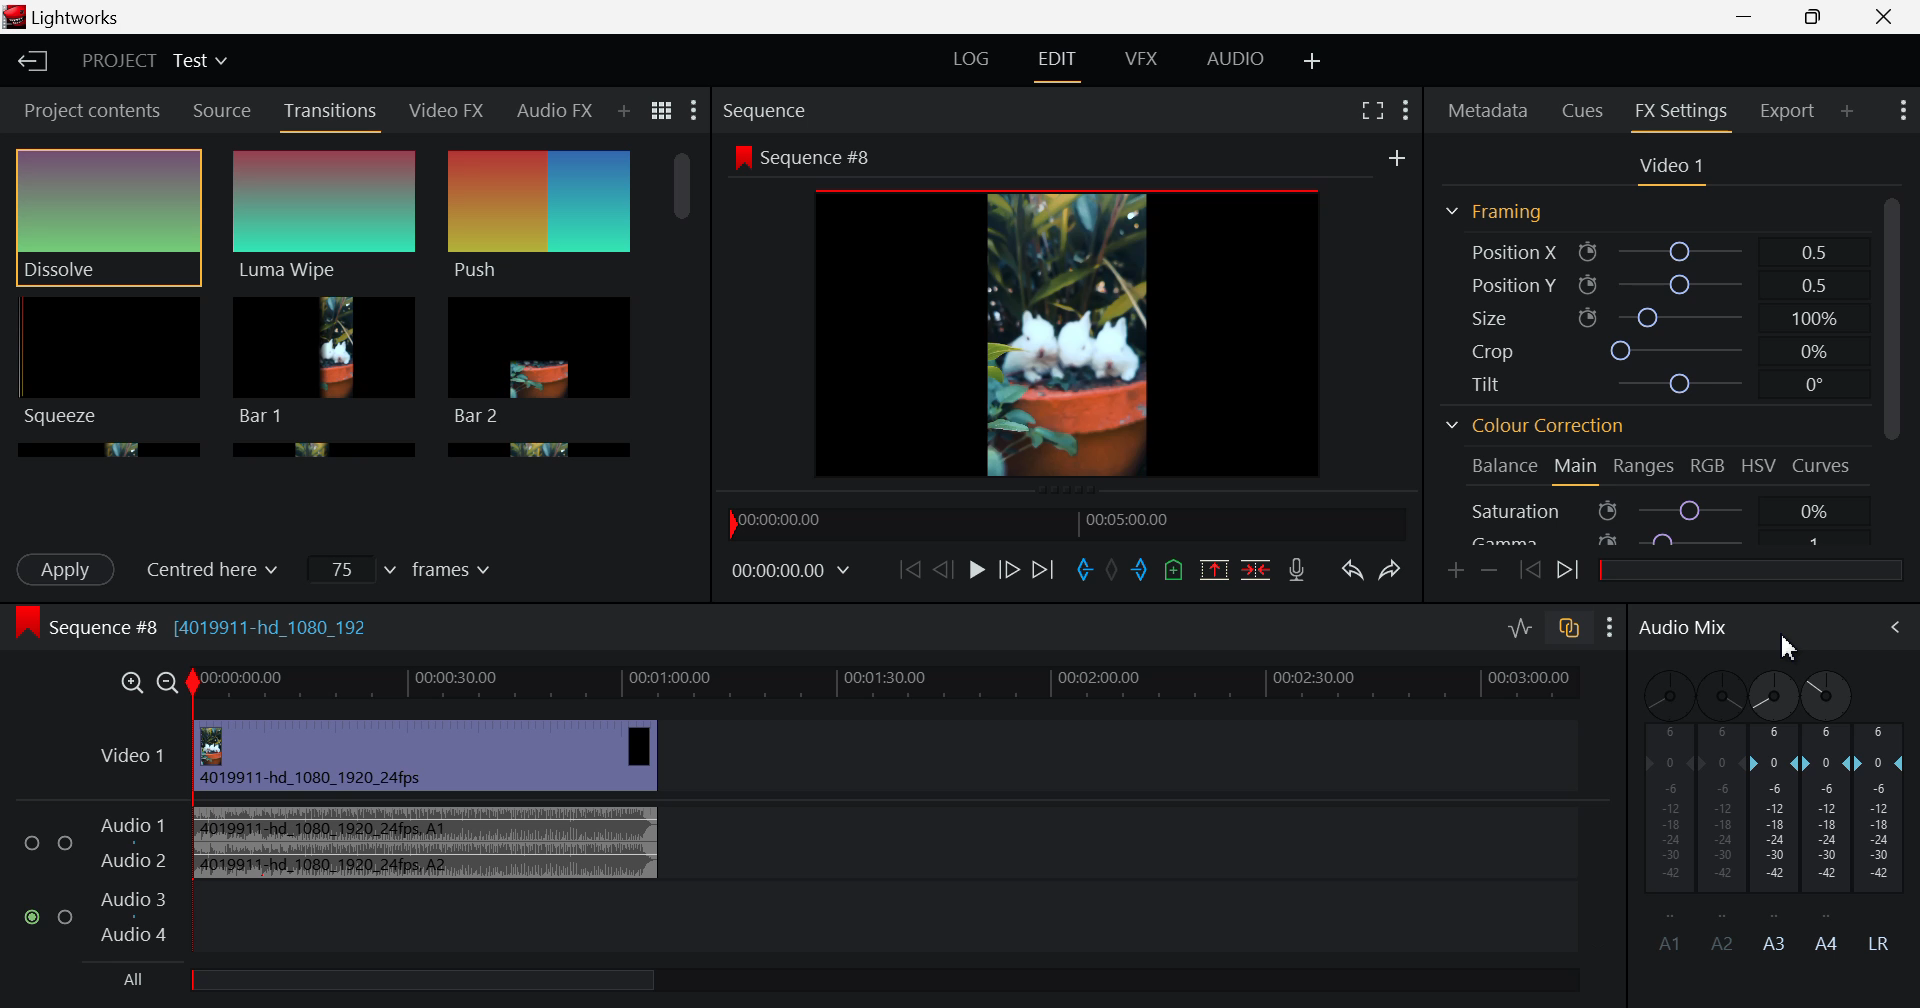 This screenshot has height=1008, width=1920. What do you see at coordinates (1650, 386) in the screenshot?
I see `Tilt` at bounding box center [1650, 386].